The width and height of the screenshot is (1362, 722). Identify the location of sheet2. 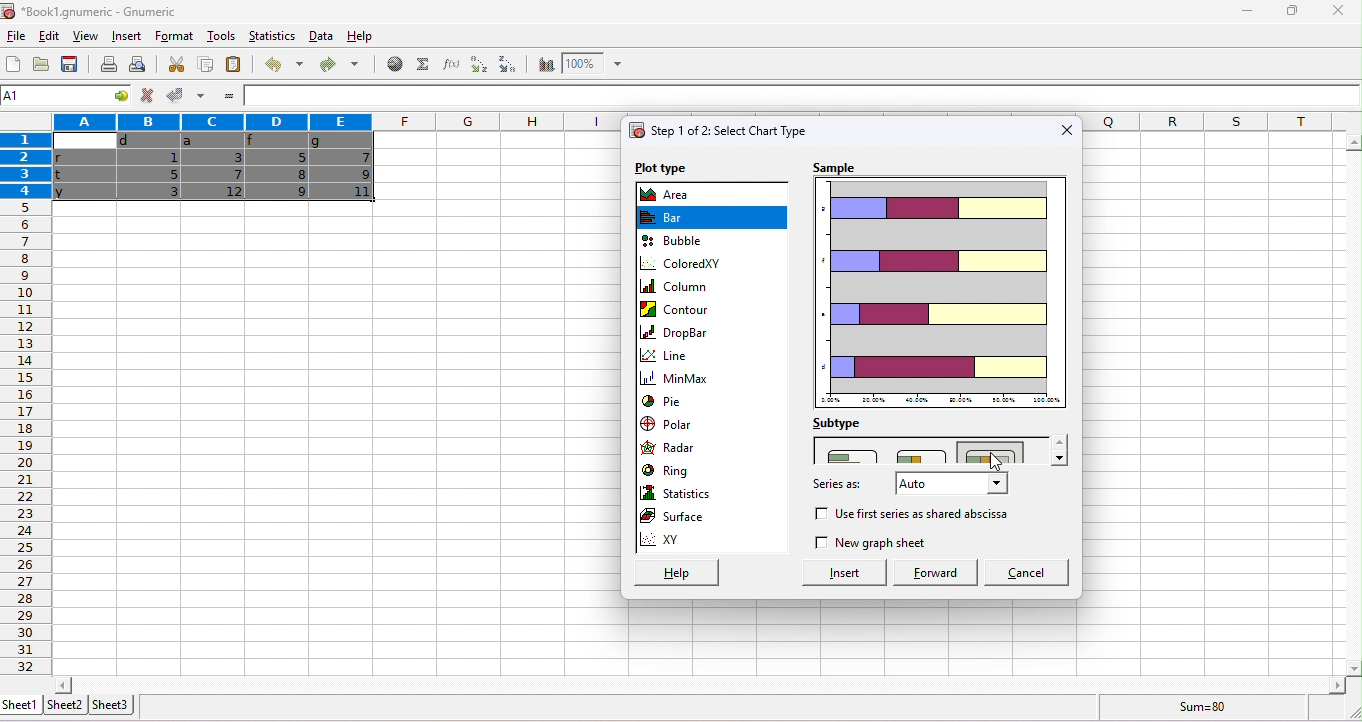
(65, 705).